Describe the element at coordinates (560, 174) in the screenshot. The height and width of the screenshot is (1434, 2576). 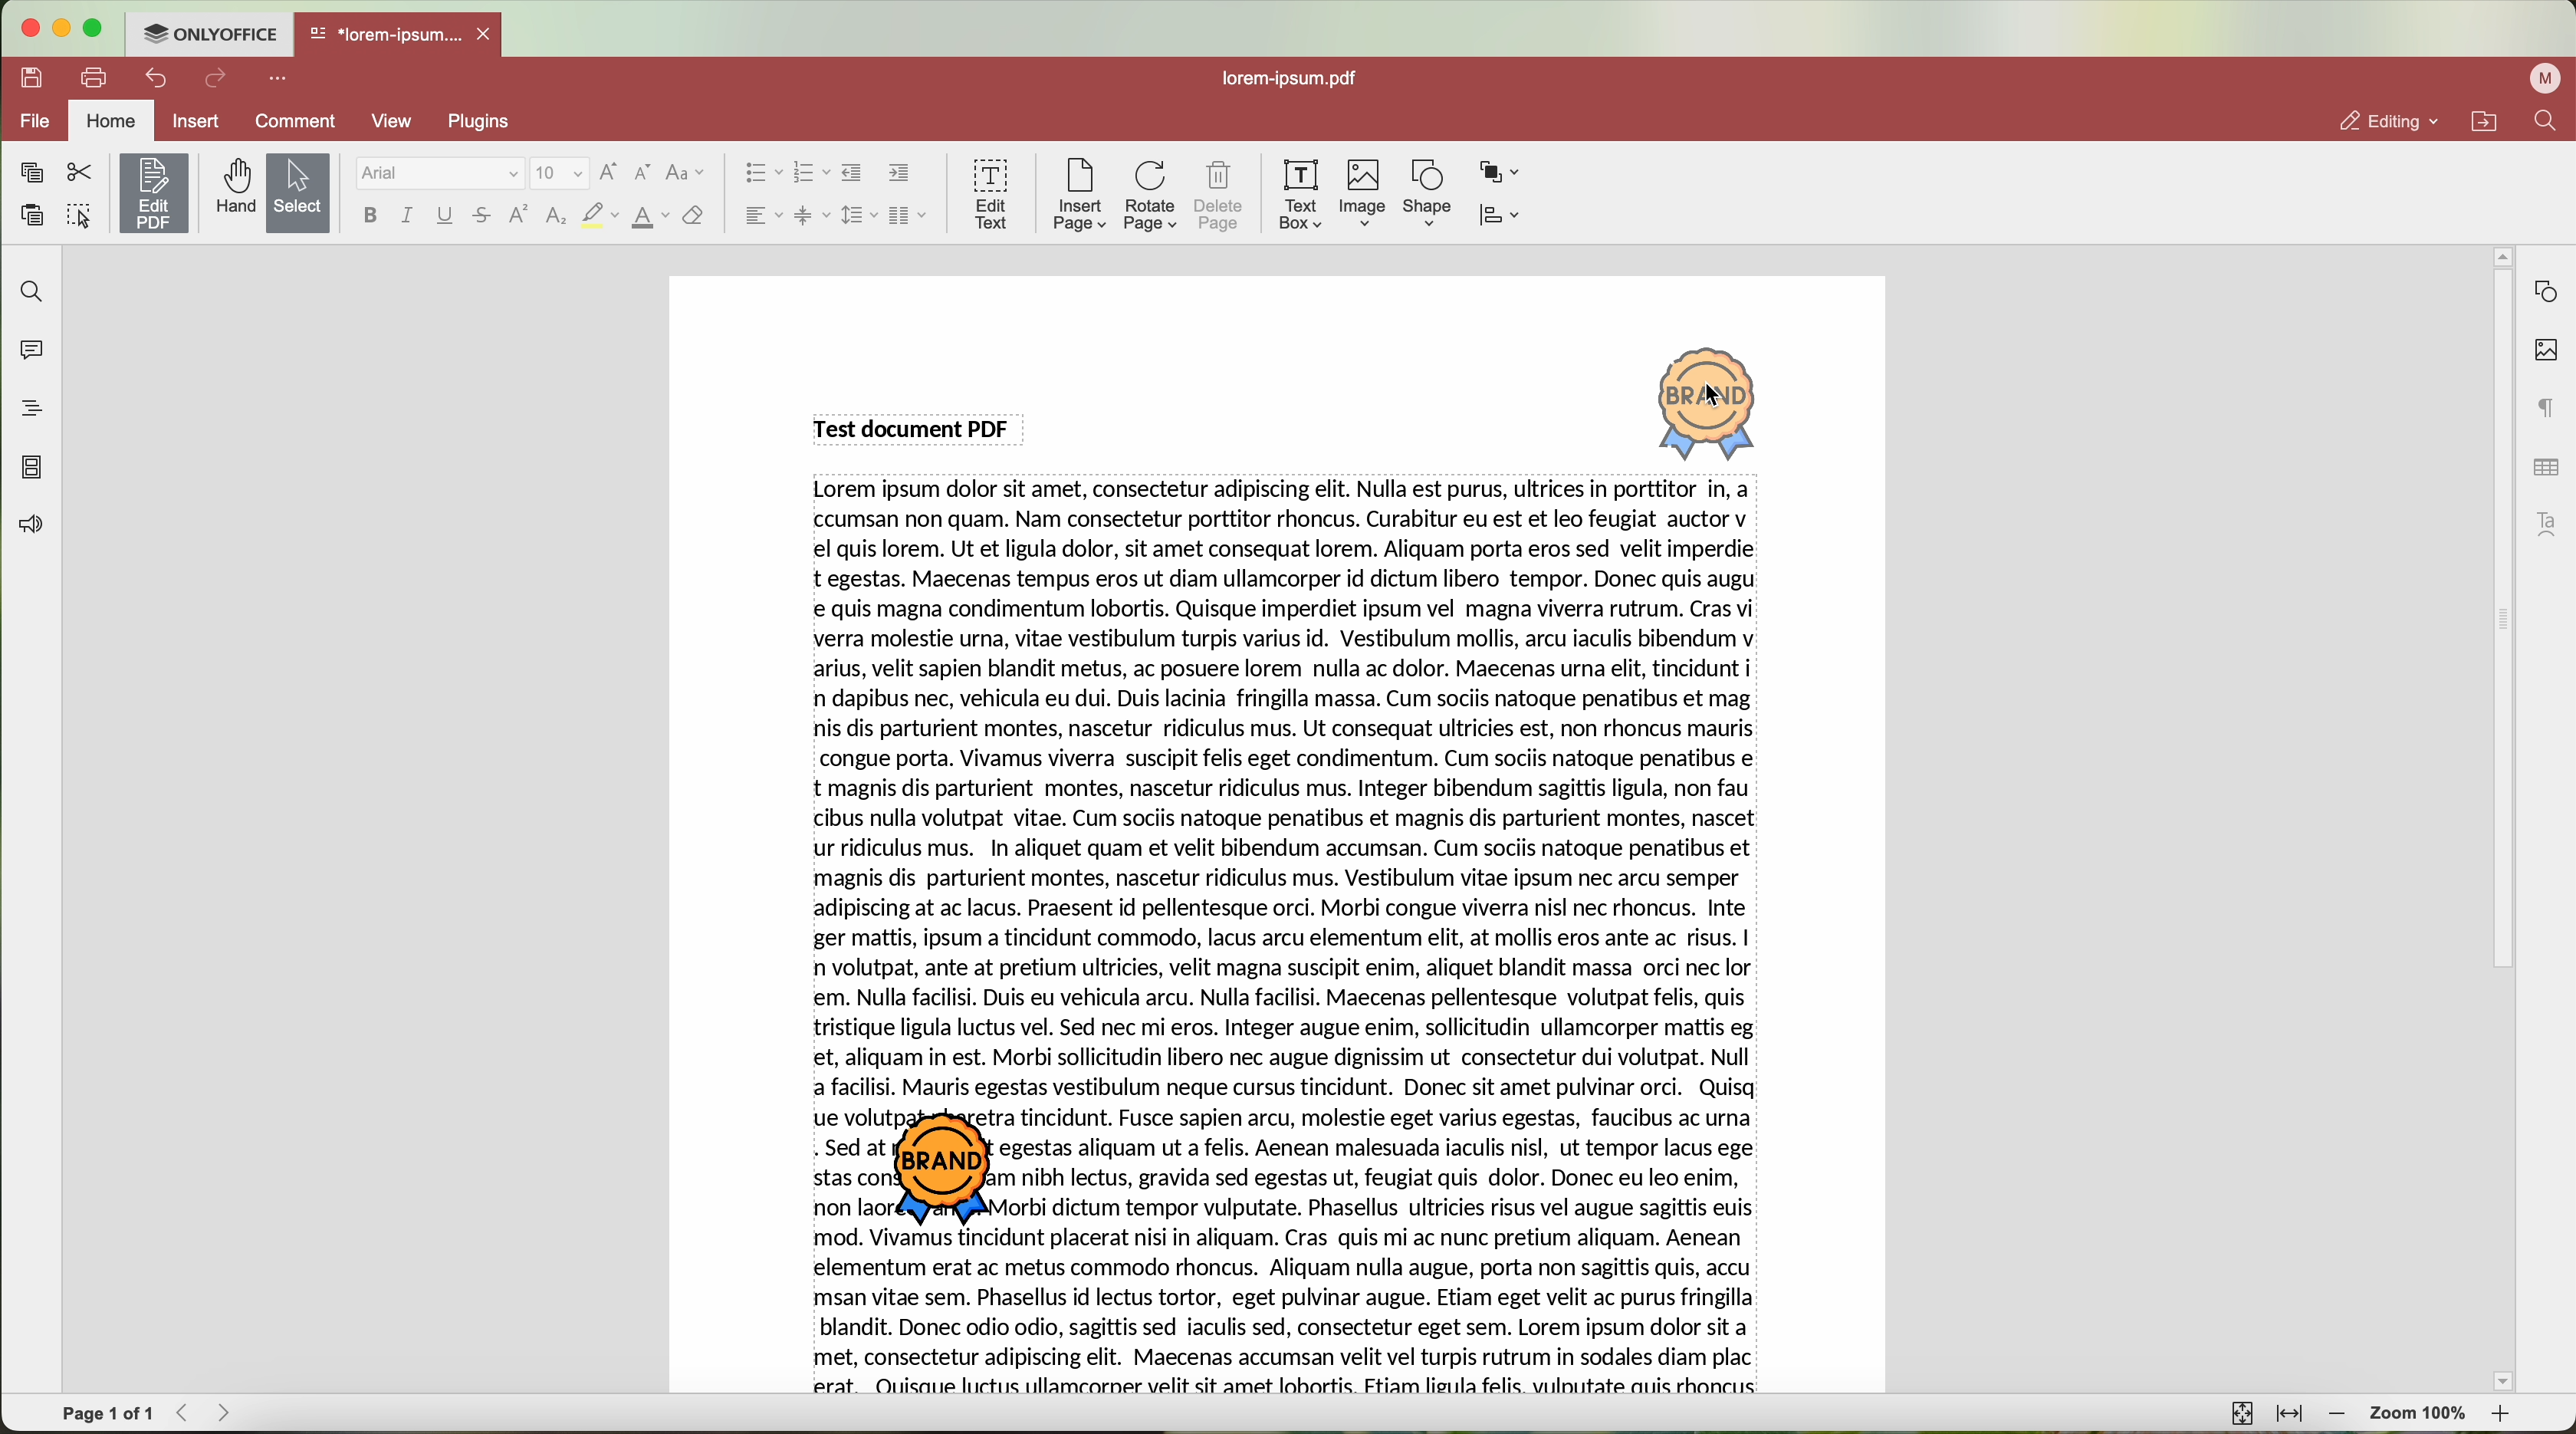
I see `size font` at that location.